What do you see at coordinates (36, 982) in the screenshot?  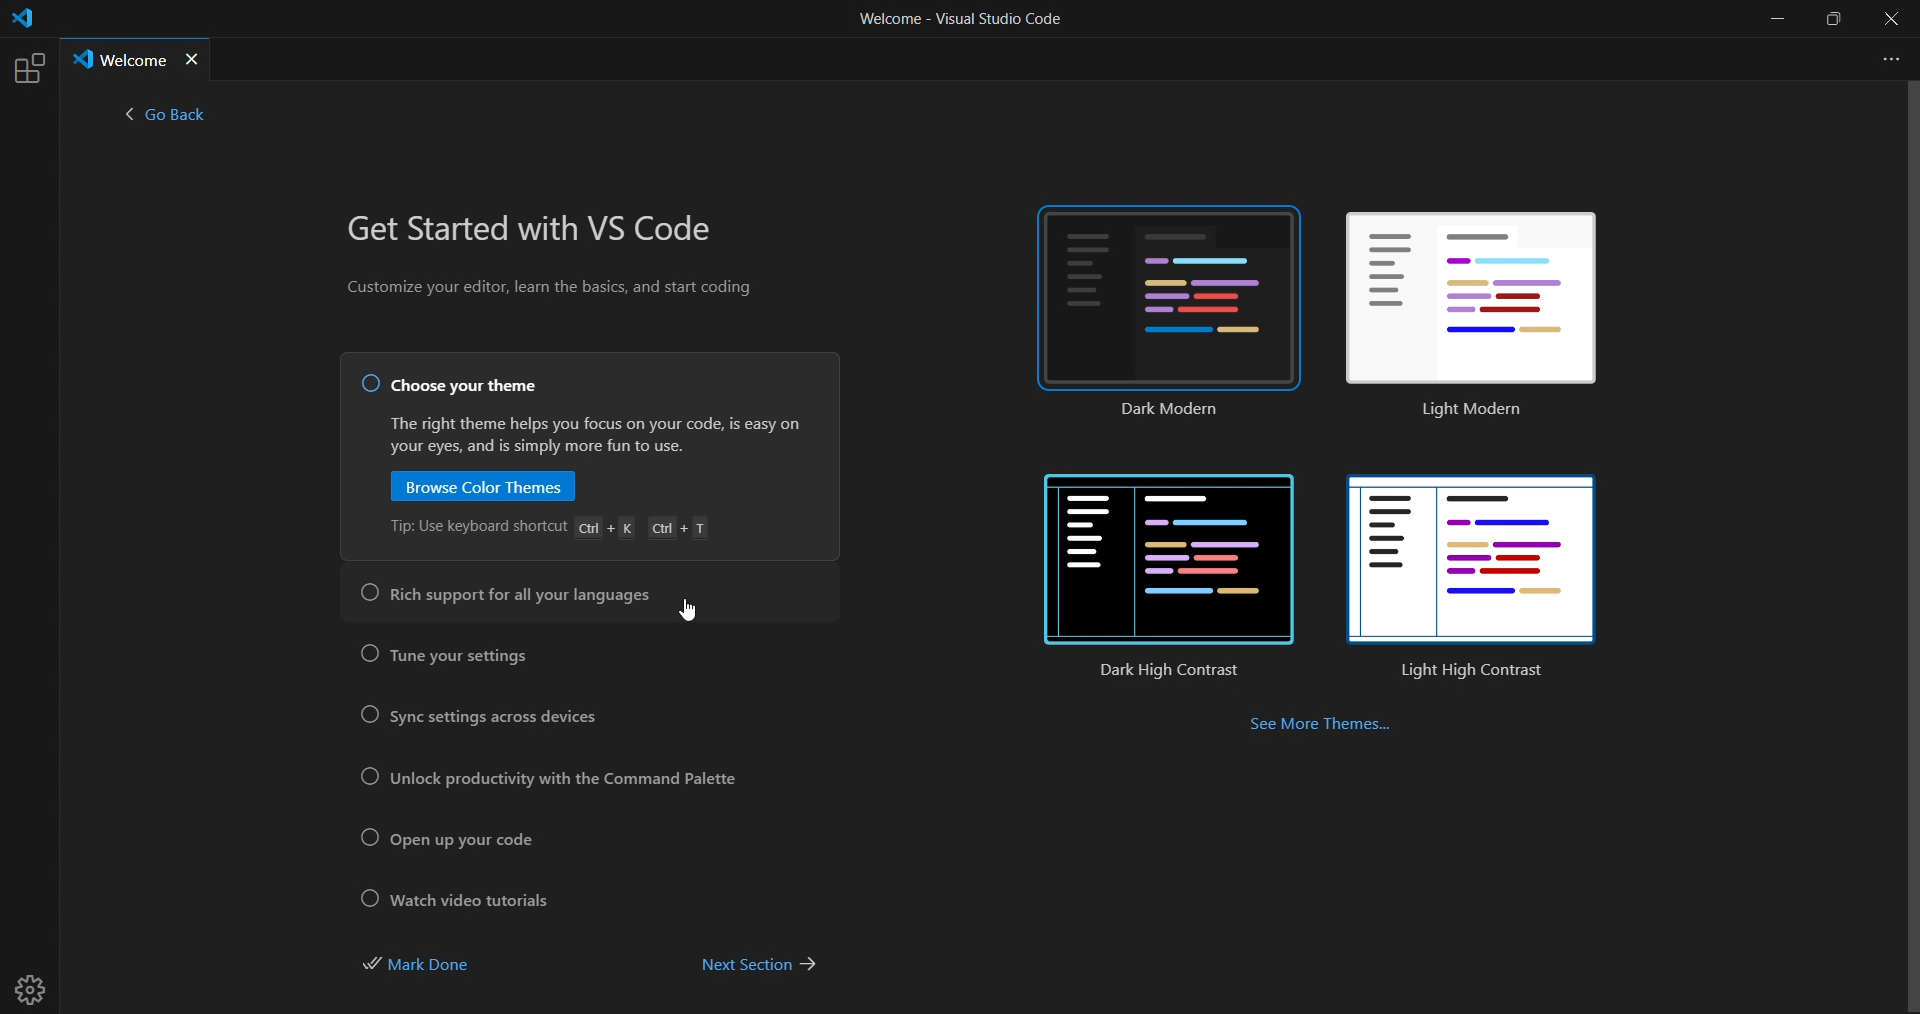 I see `settings` at bounding box center [36, 982].